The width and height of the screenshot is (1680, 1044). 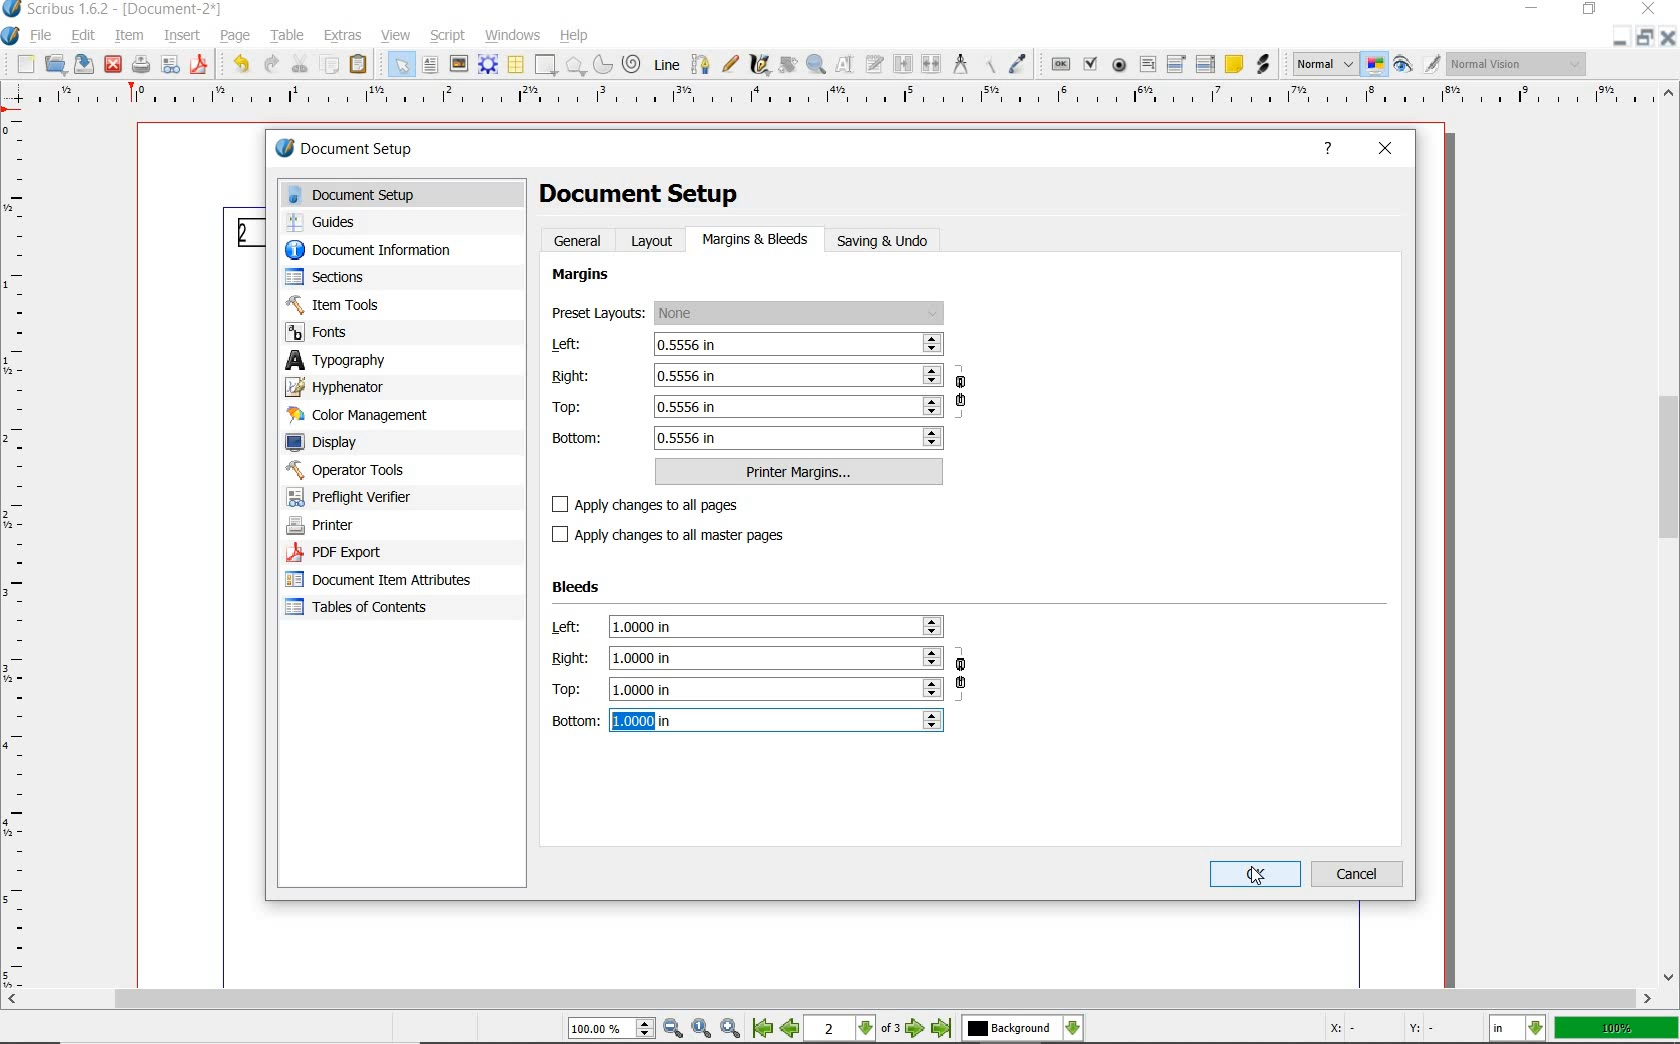 I want to click on copy, so click(x=330, y=66).